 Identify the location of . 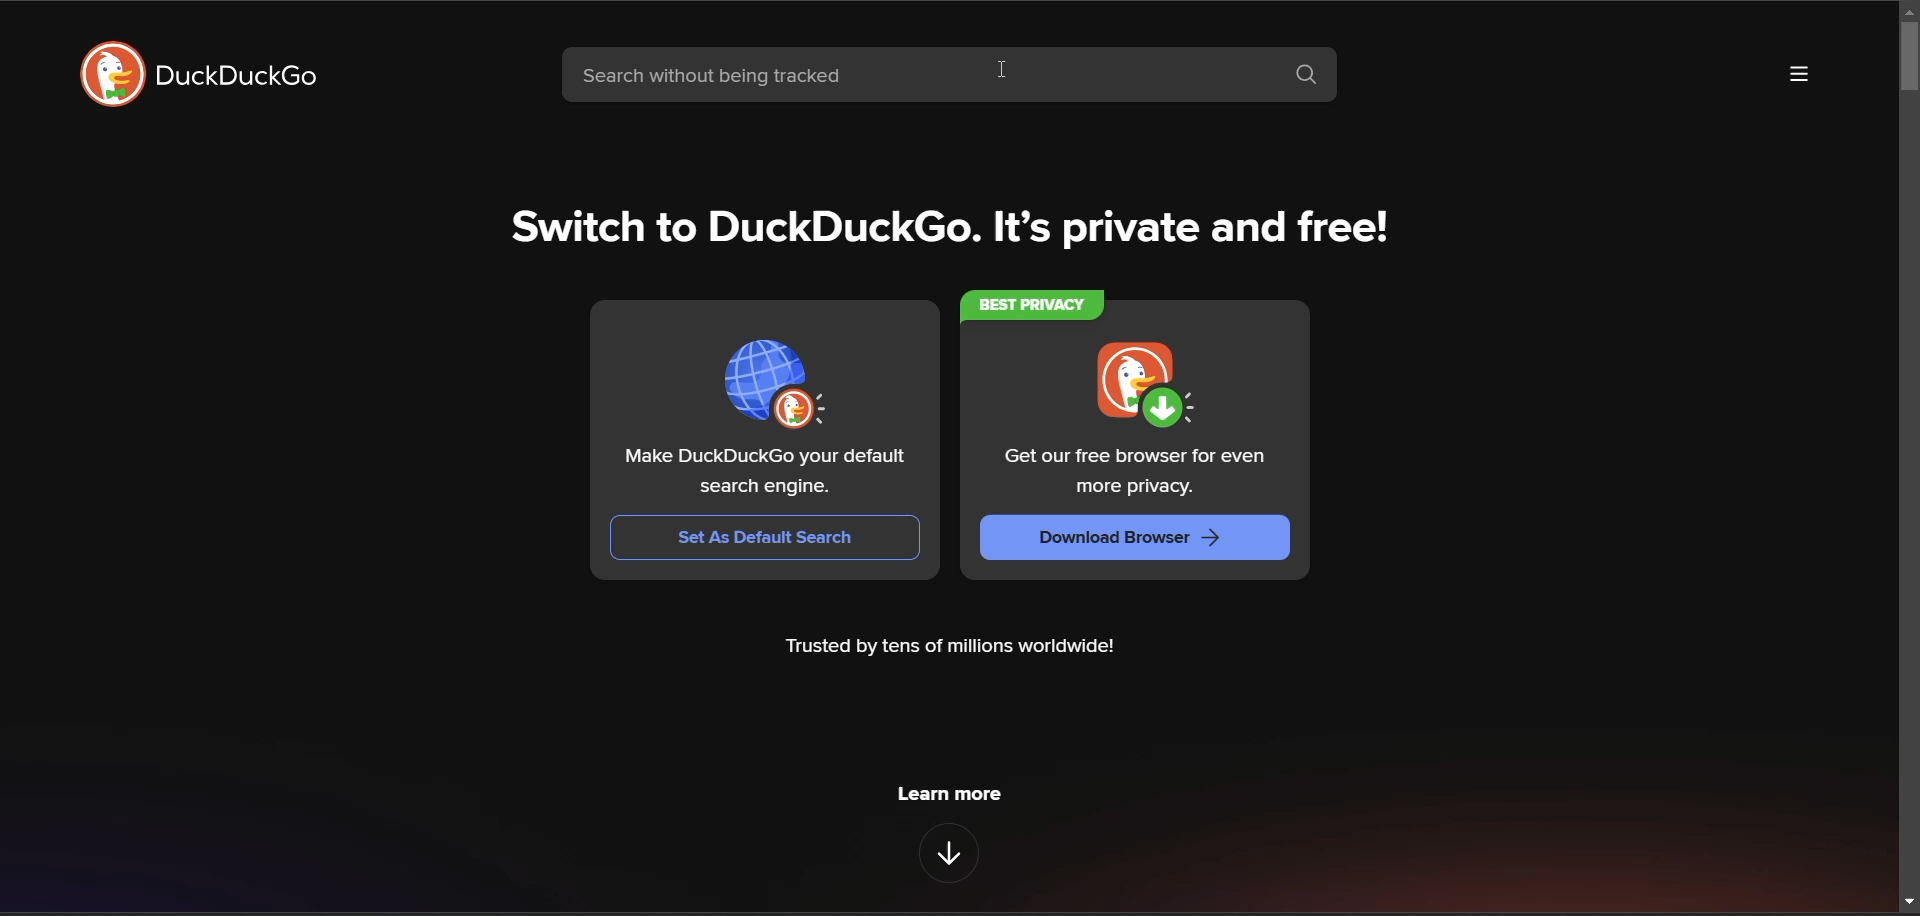
(1144, 383).